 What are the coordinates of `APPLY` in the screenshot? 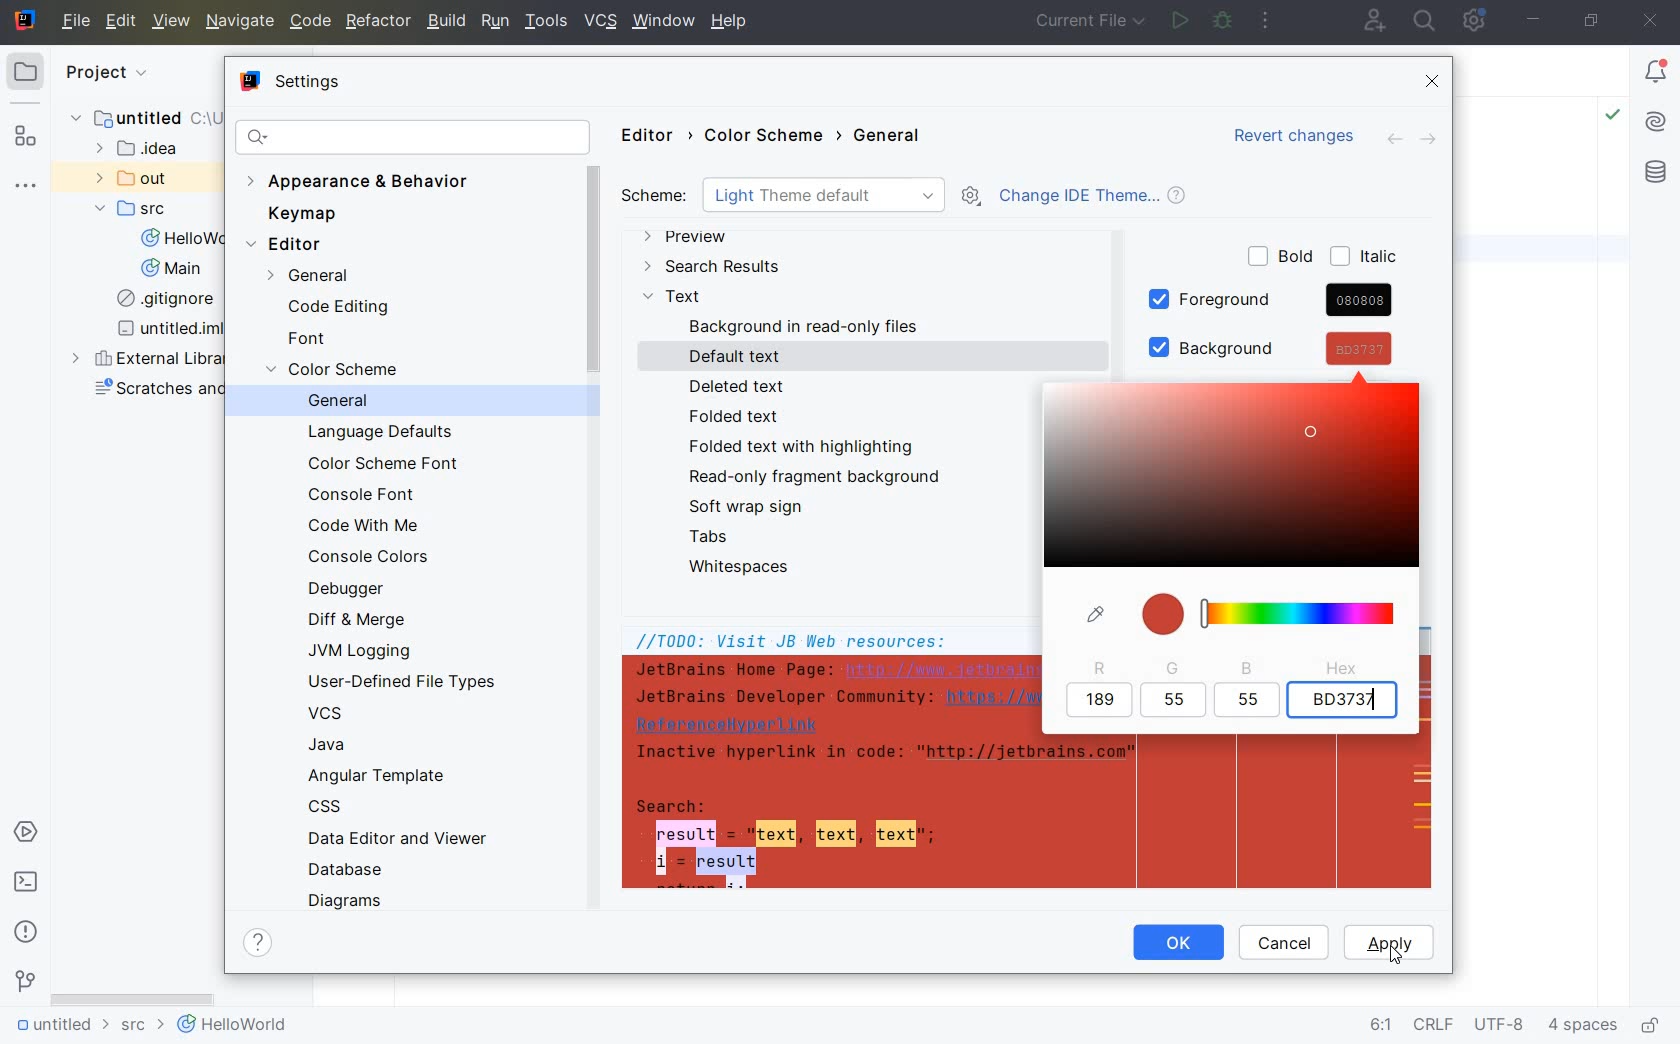 It's located at (1395, 933).